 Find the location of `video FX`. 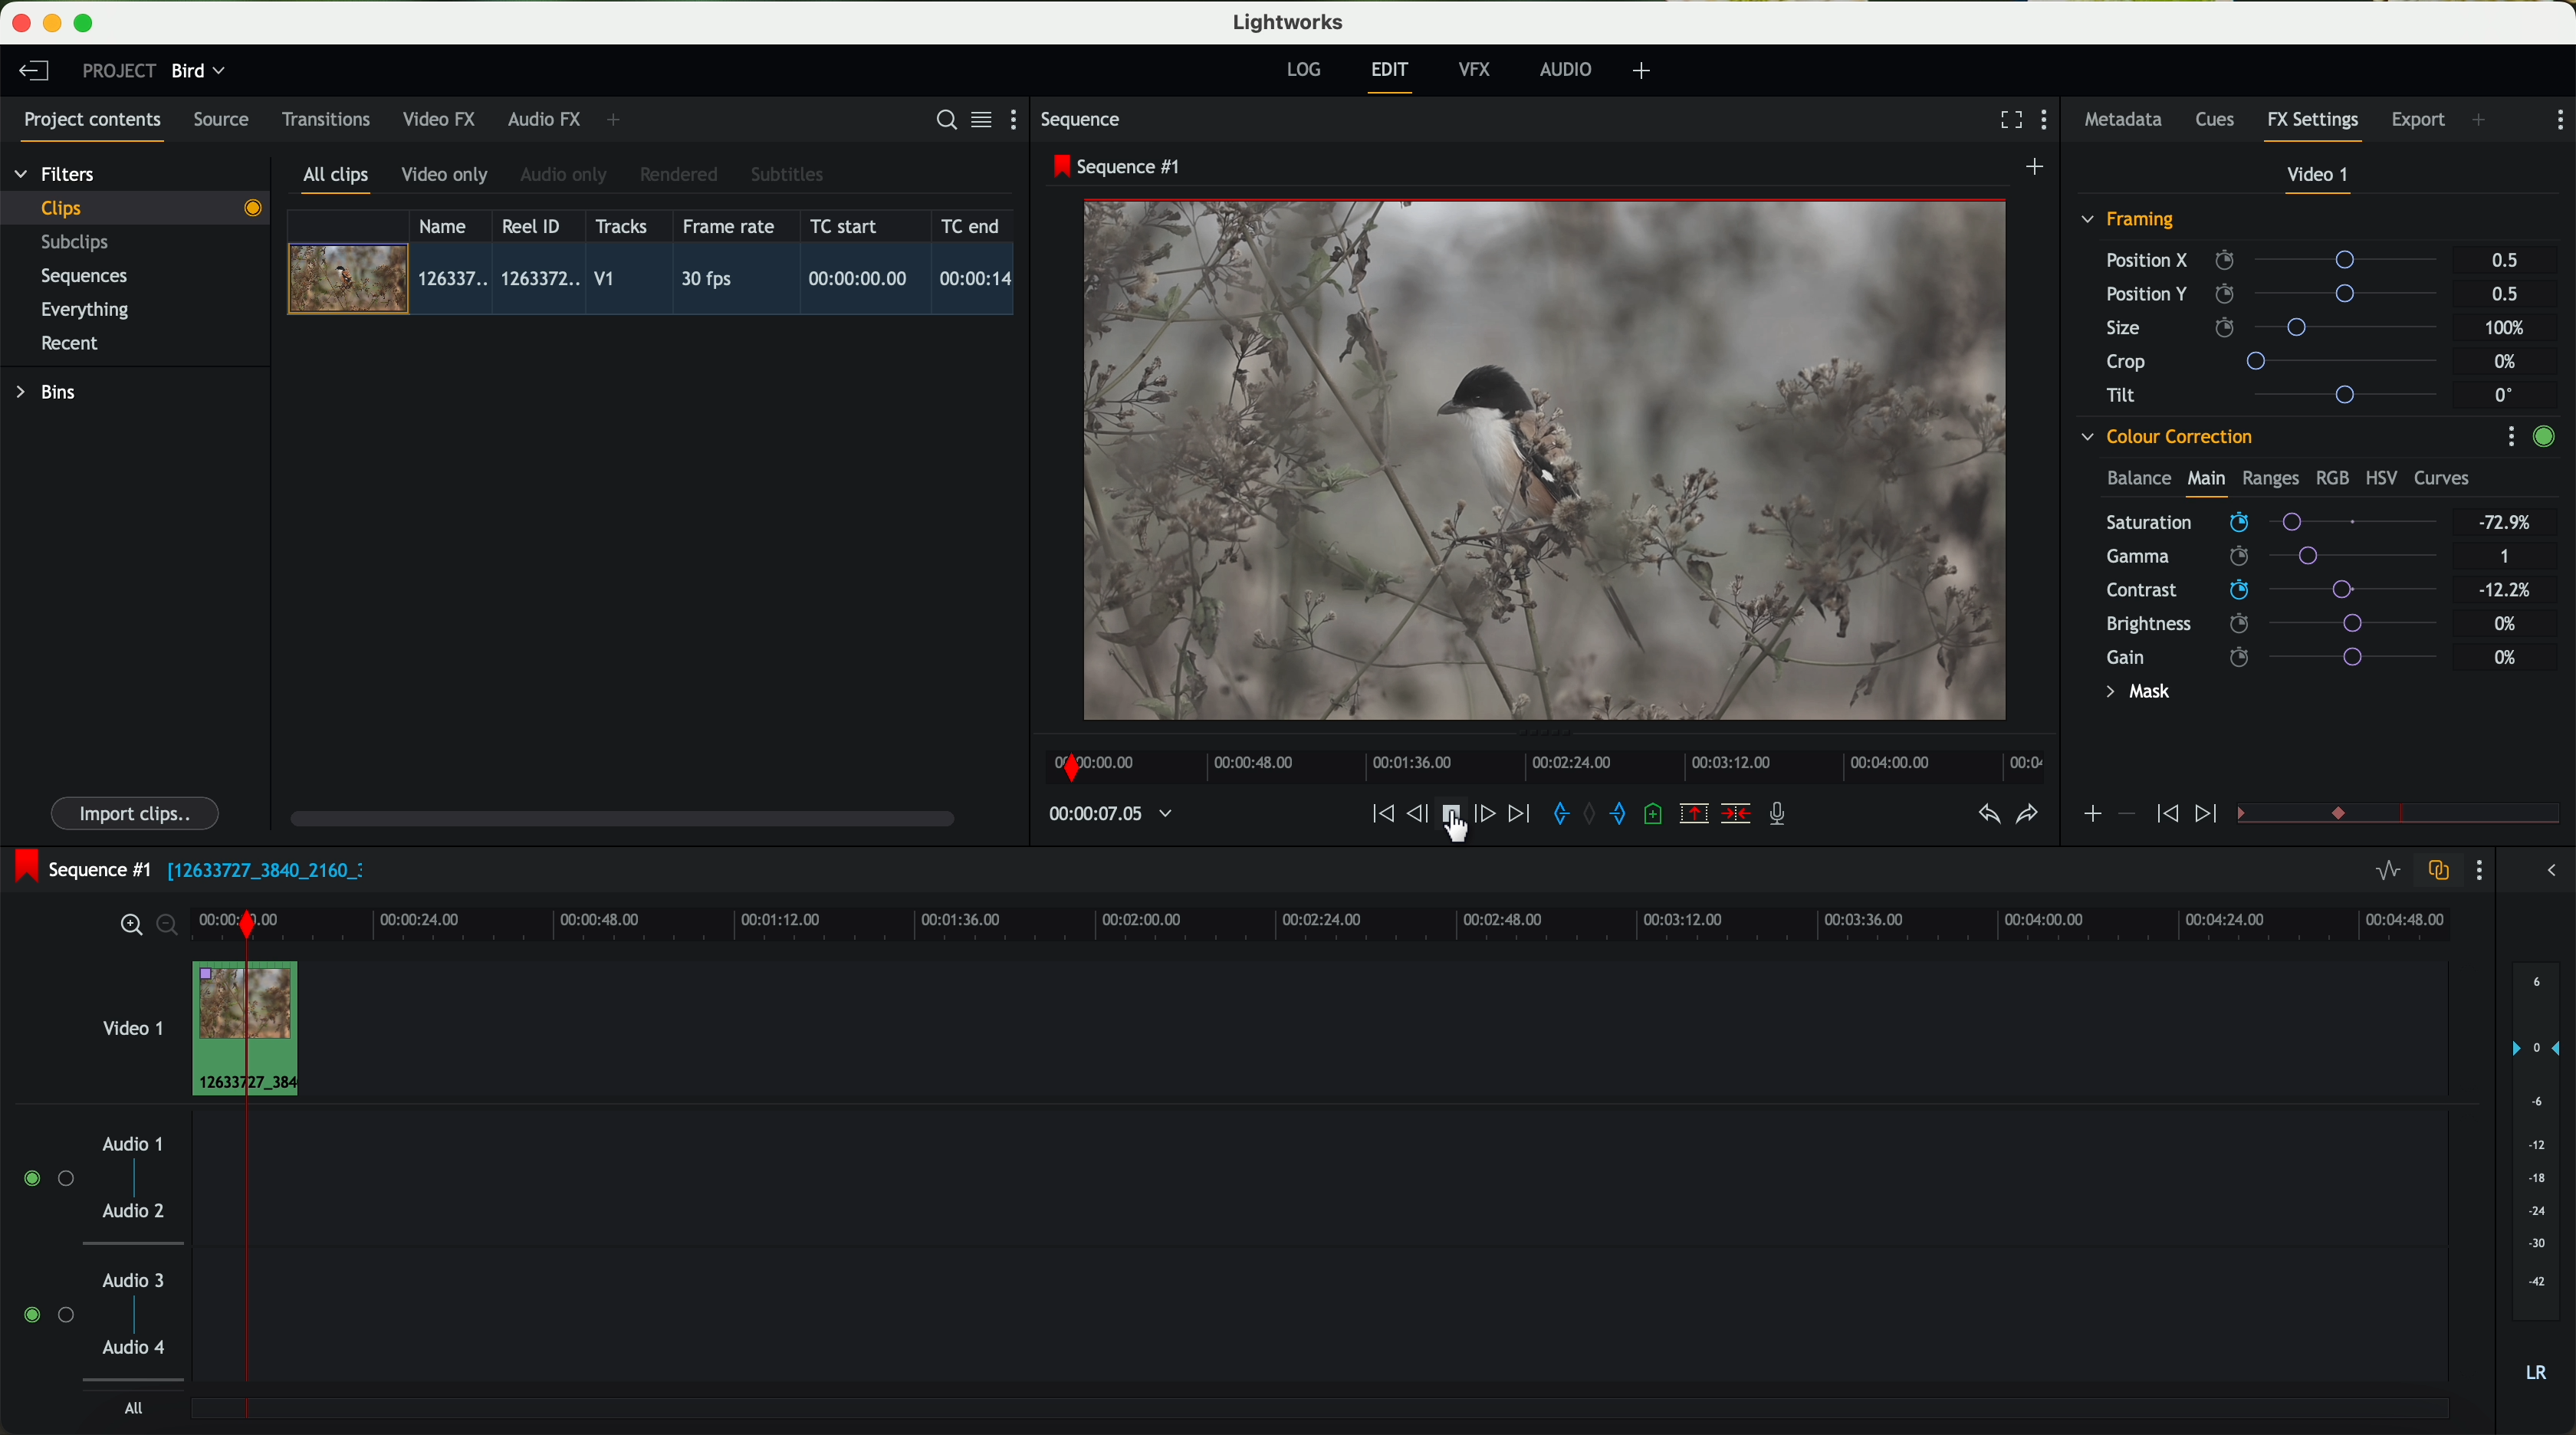

video FX is located at coordinates (444, 119).